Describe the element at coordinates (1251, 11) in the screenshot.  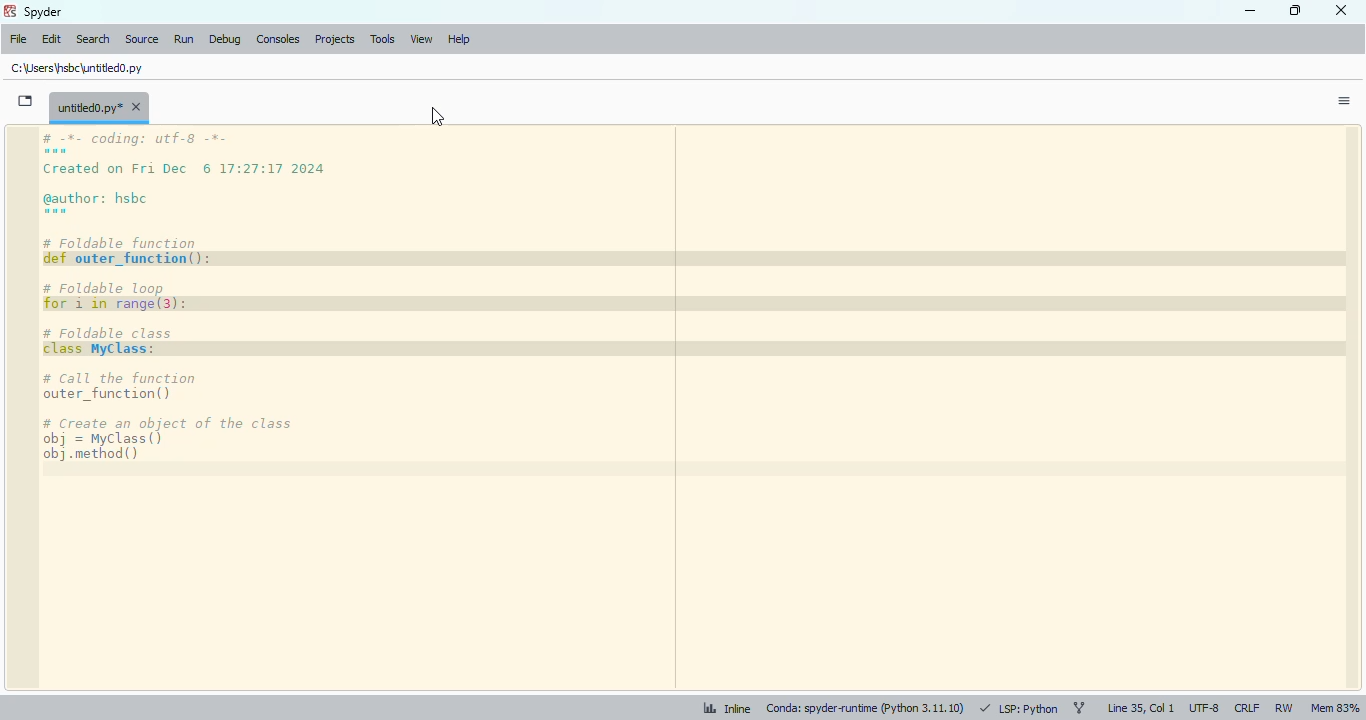
I see `minimize` at that location.